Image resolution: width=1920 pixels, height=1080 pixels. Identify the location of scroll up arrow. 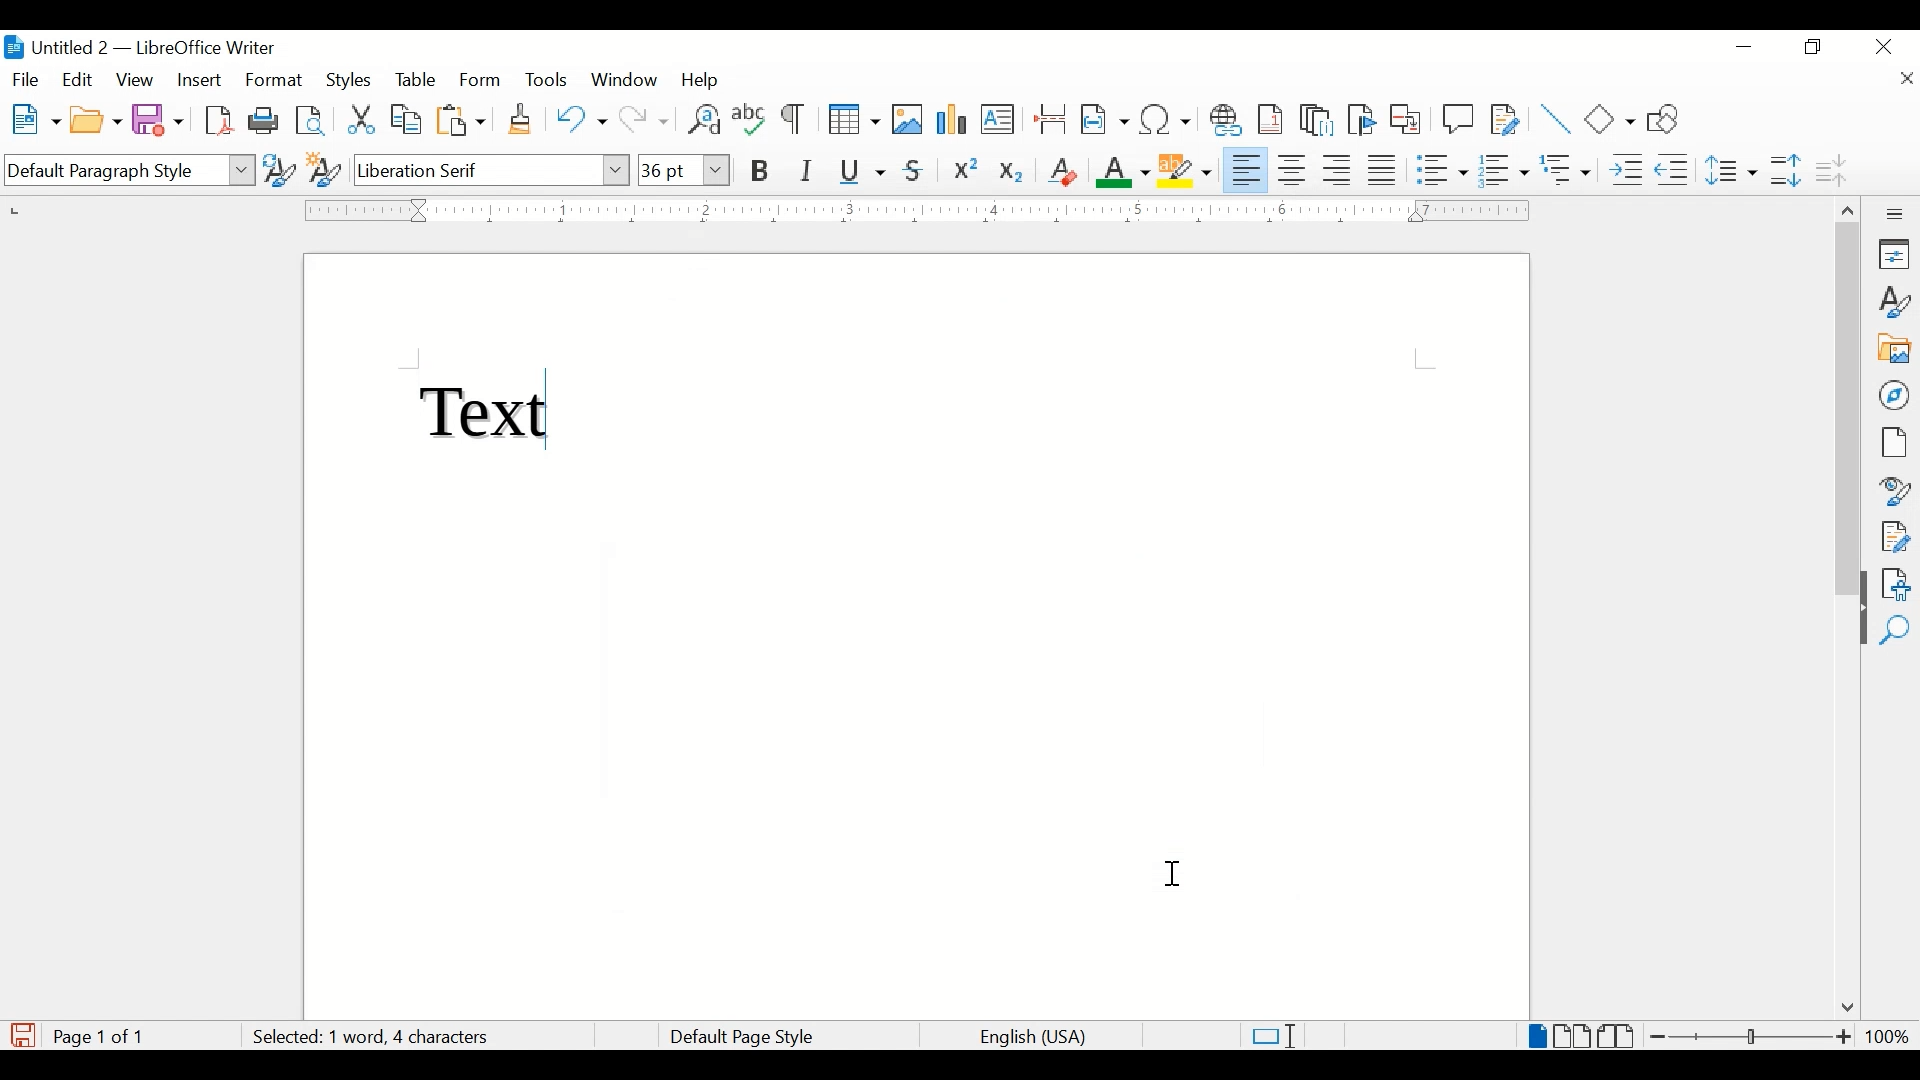
(1845, 207).